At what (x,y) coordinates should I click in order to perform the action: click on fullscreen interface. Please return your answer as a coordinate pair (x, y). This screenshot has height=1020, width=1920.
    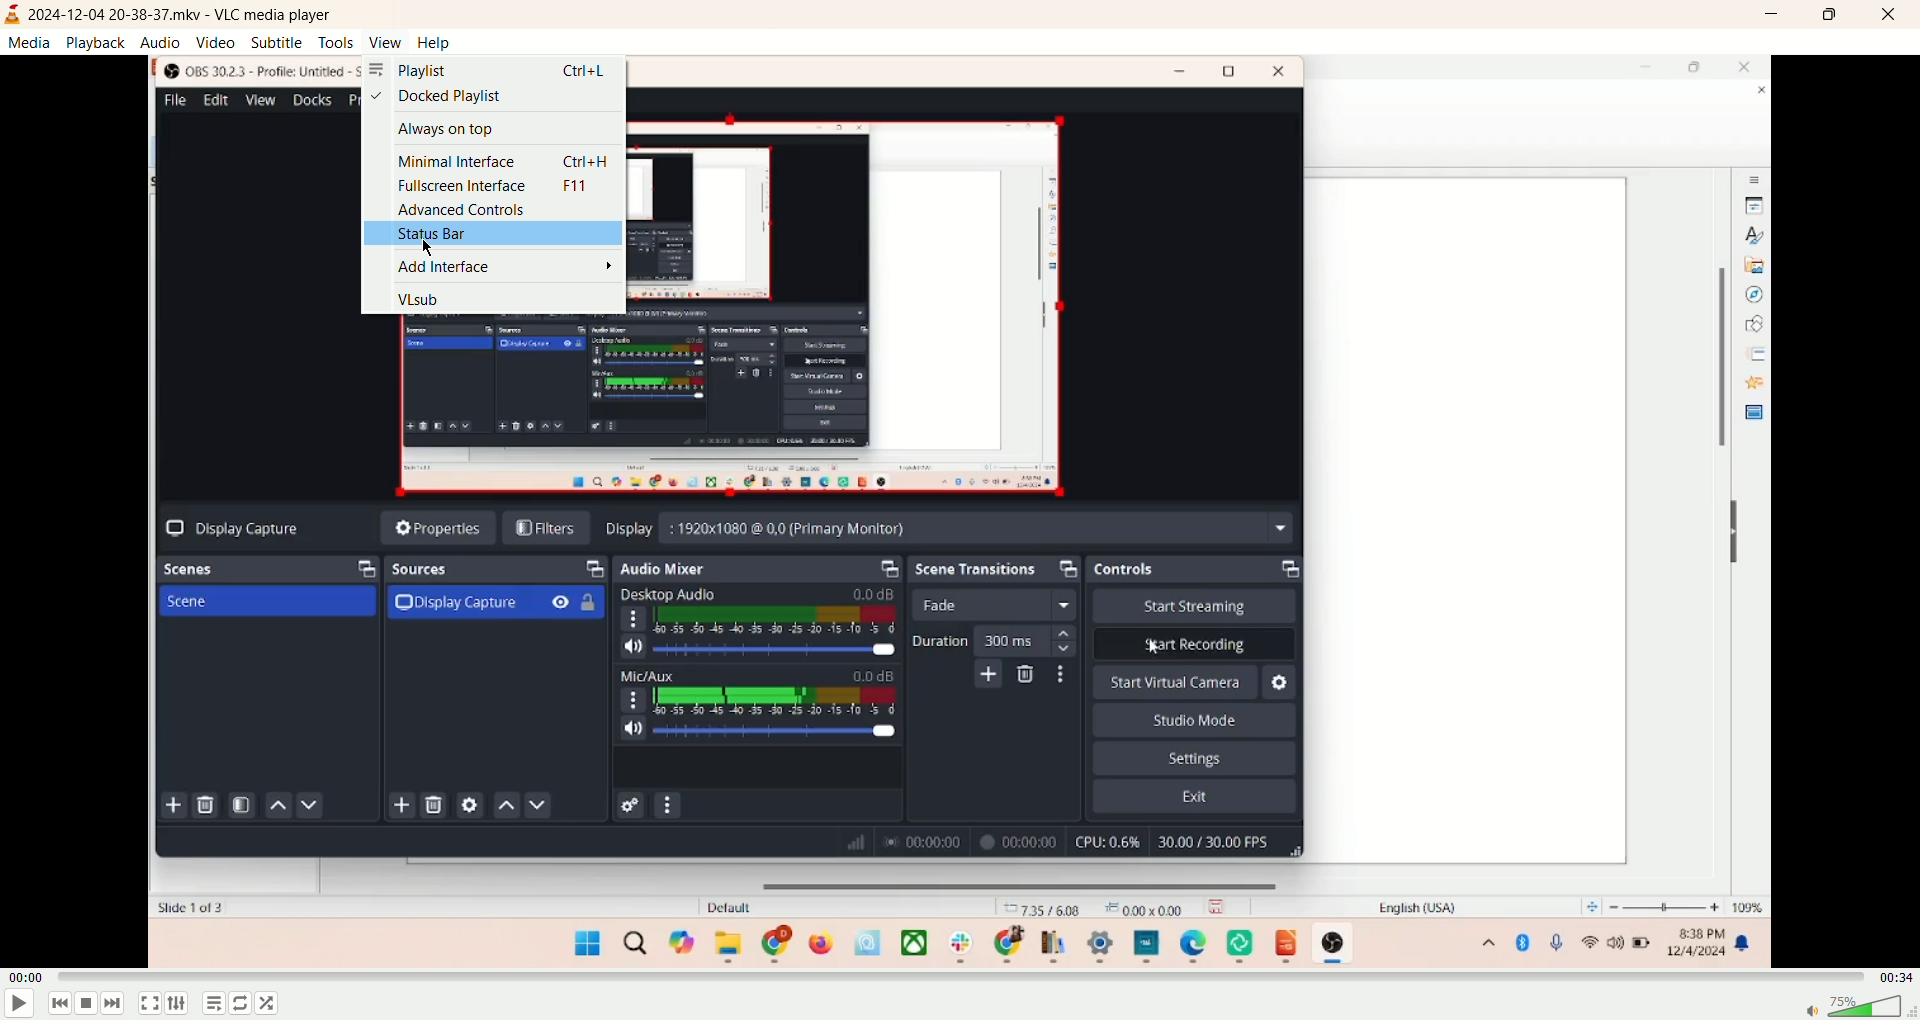
    Looking at the image, I should click on (491, 187).